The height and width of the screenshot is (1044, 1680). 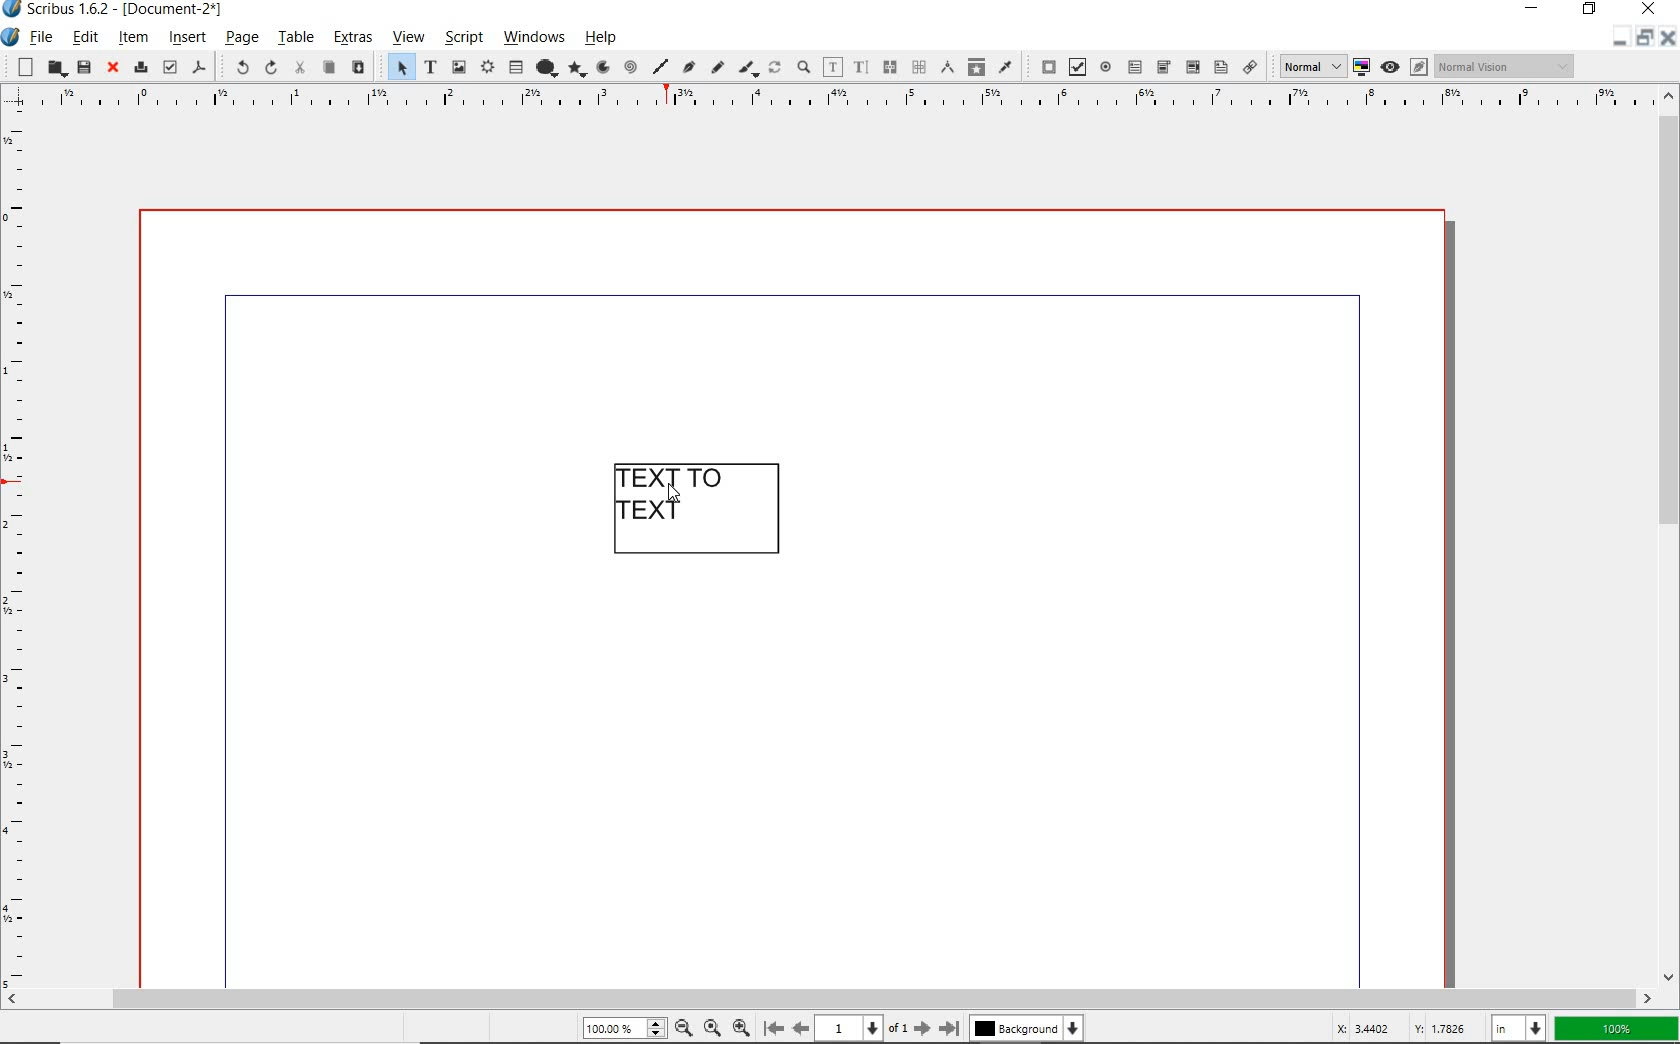 I want to click on edit contents of frame, so click(x=833, y=66).